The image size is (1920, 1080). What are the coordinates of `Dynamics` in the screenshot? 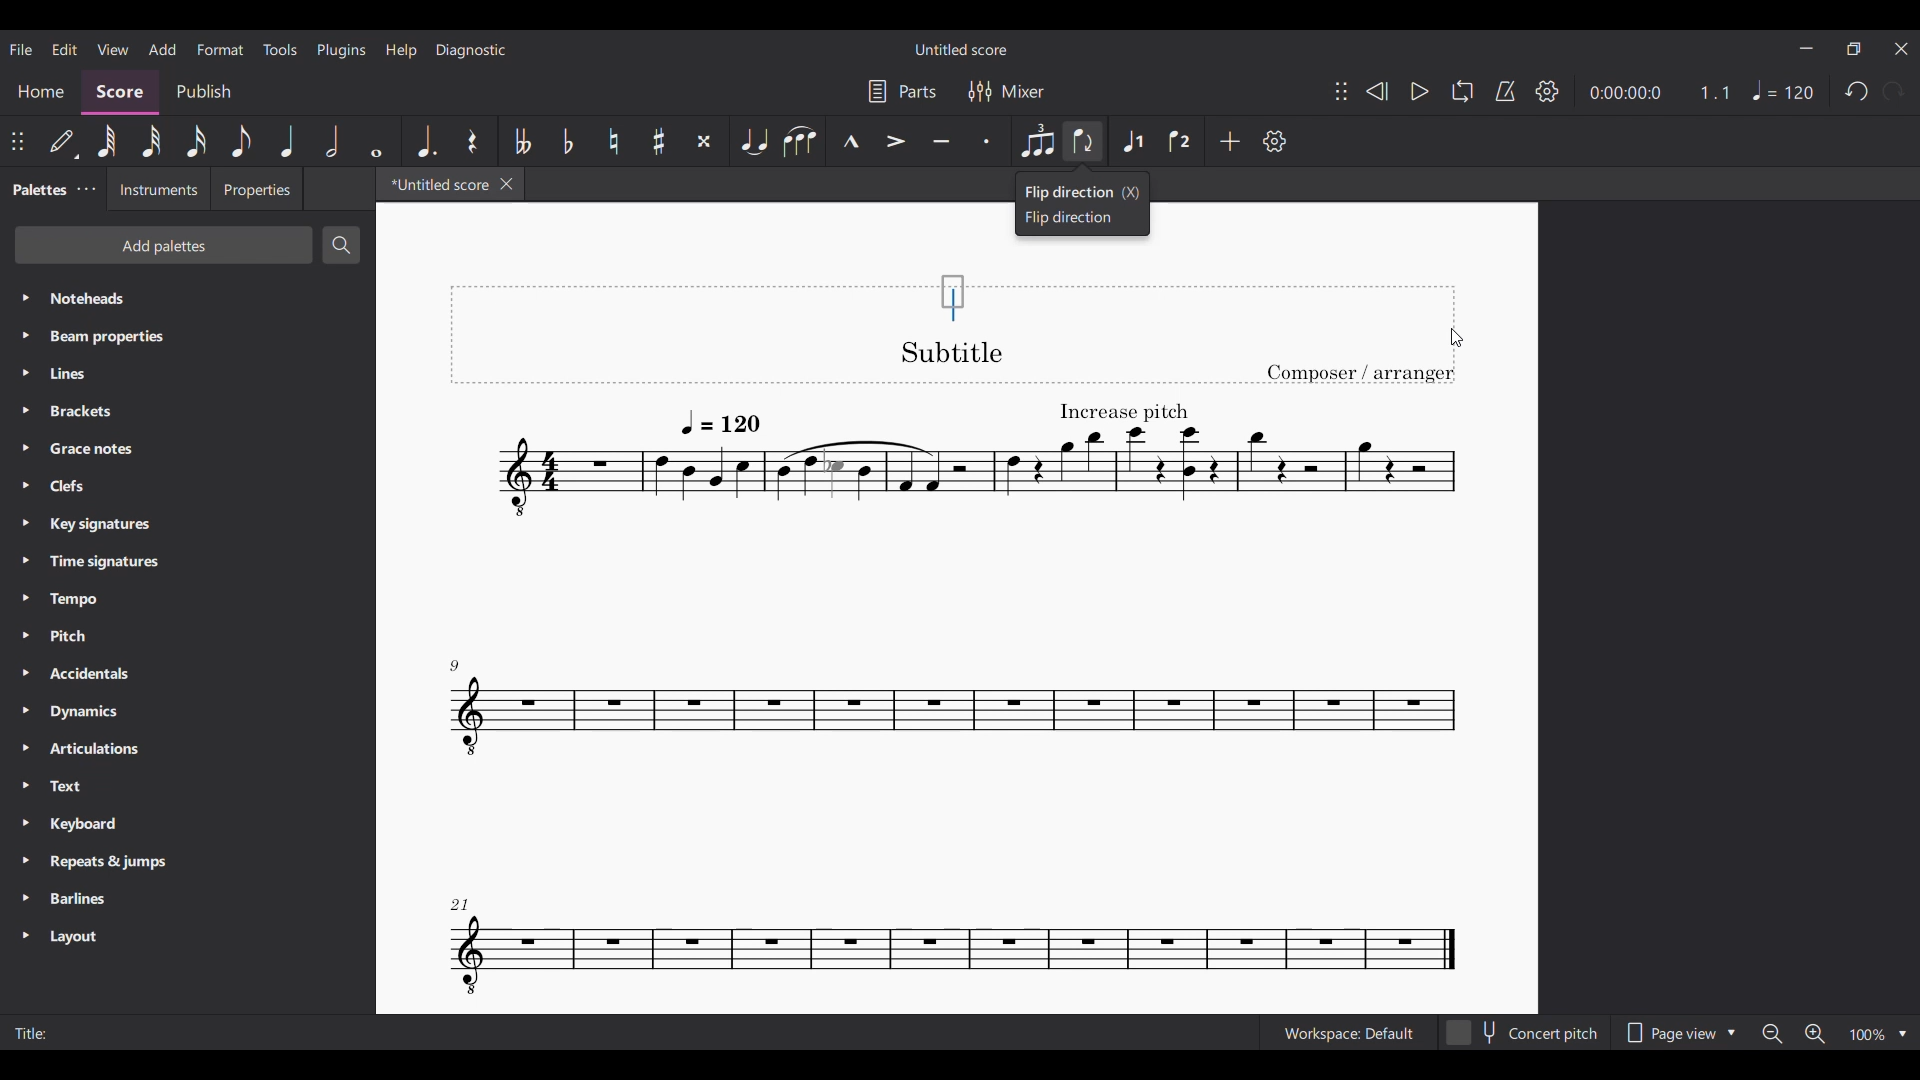 It's located at (188, 711).